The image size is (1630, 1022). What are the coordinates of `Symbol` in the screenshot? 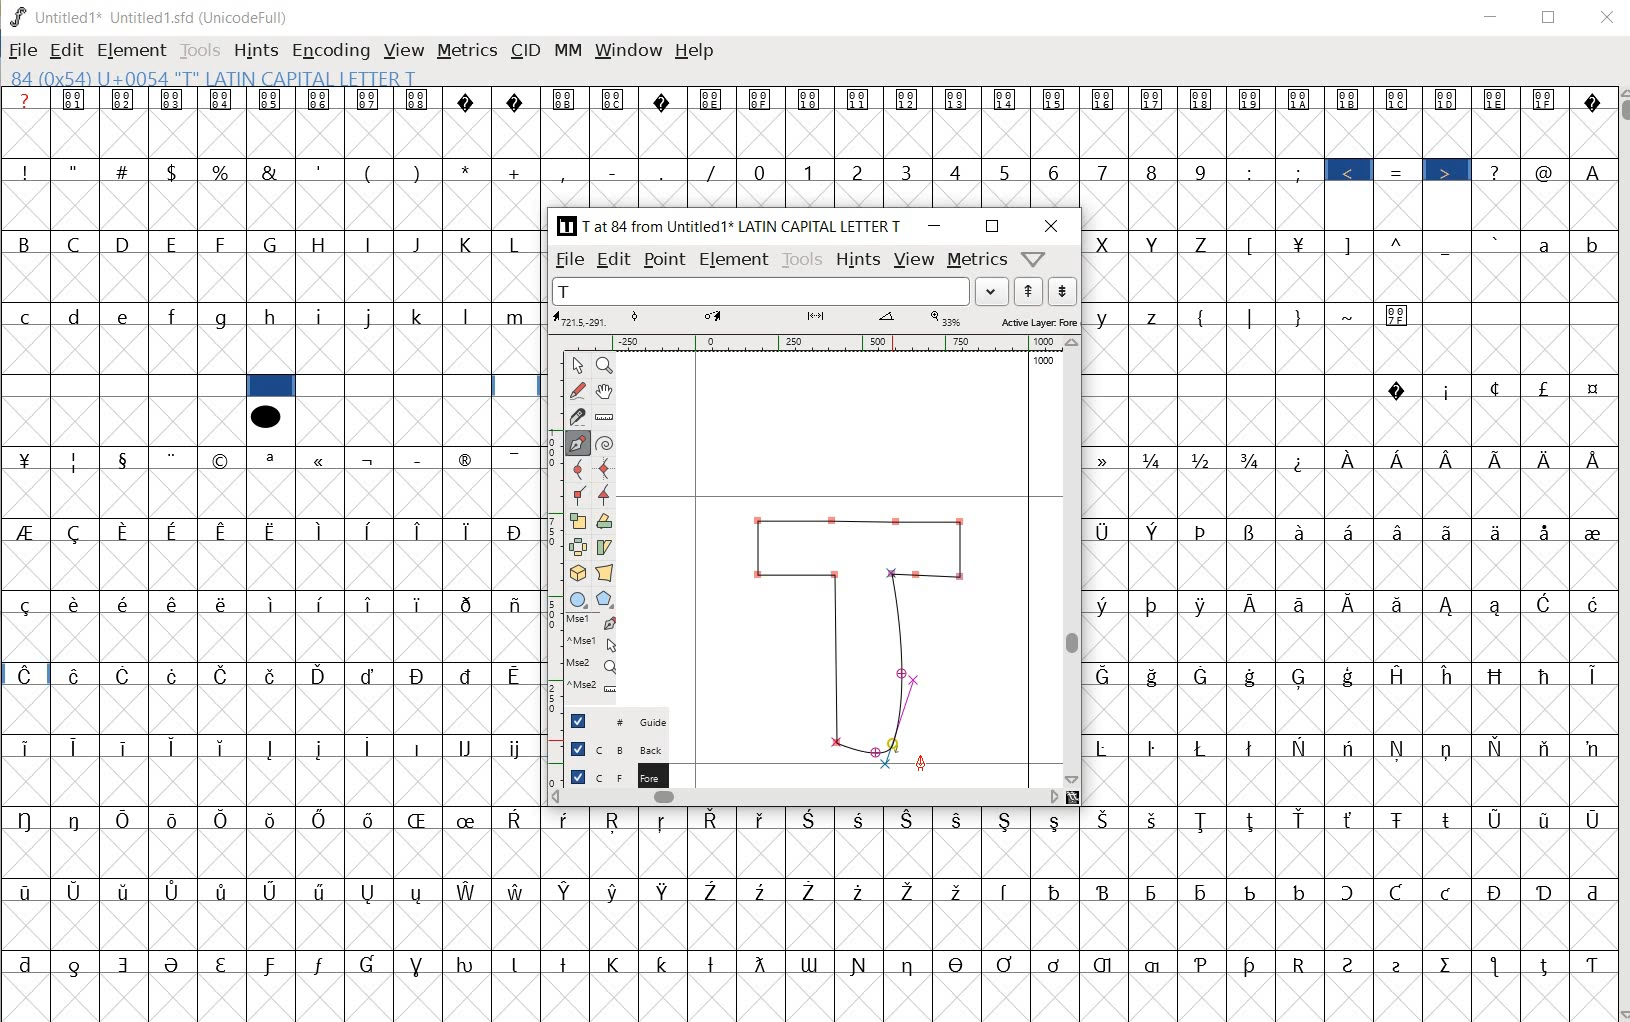 It's located at (665, 820).